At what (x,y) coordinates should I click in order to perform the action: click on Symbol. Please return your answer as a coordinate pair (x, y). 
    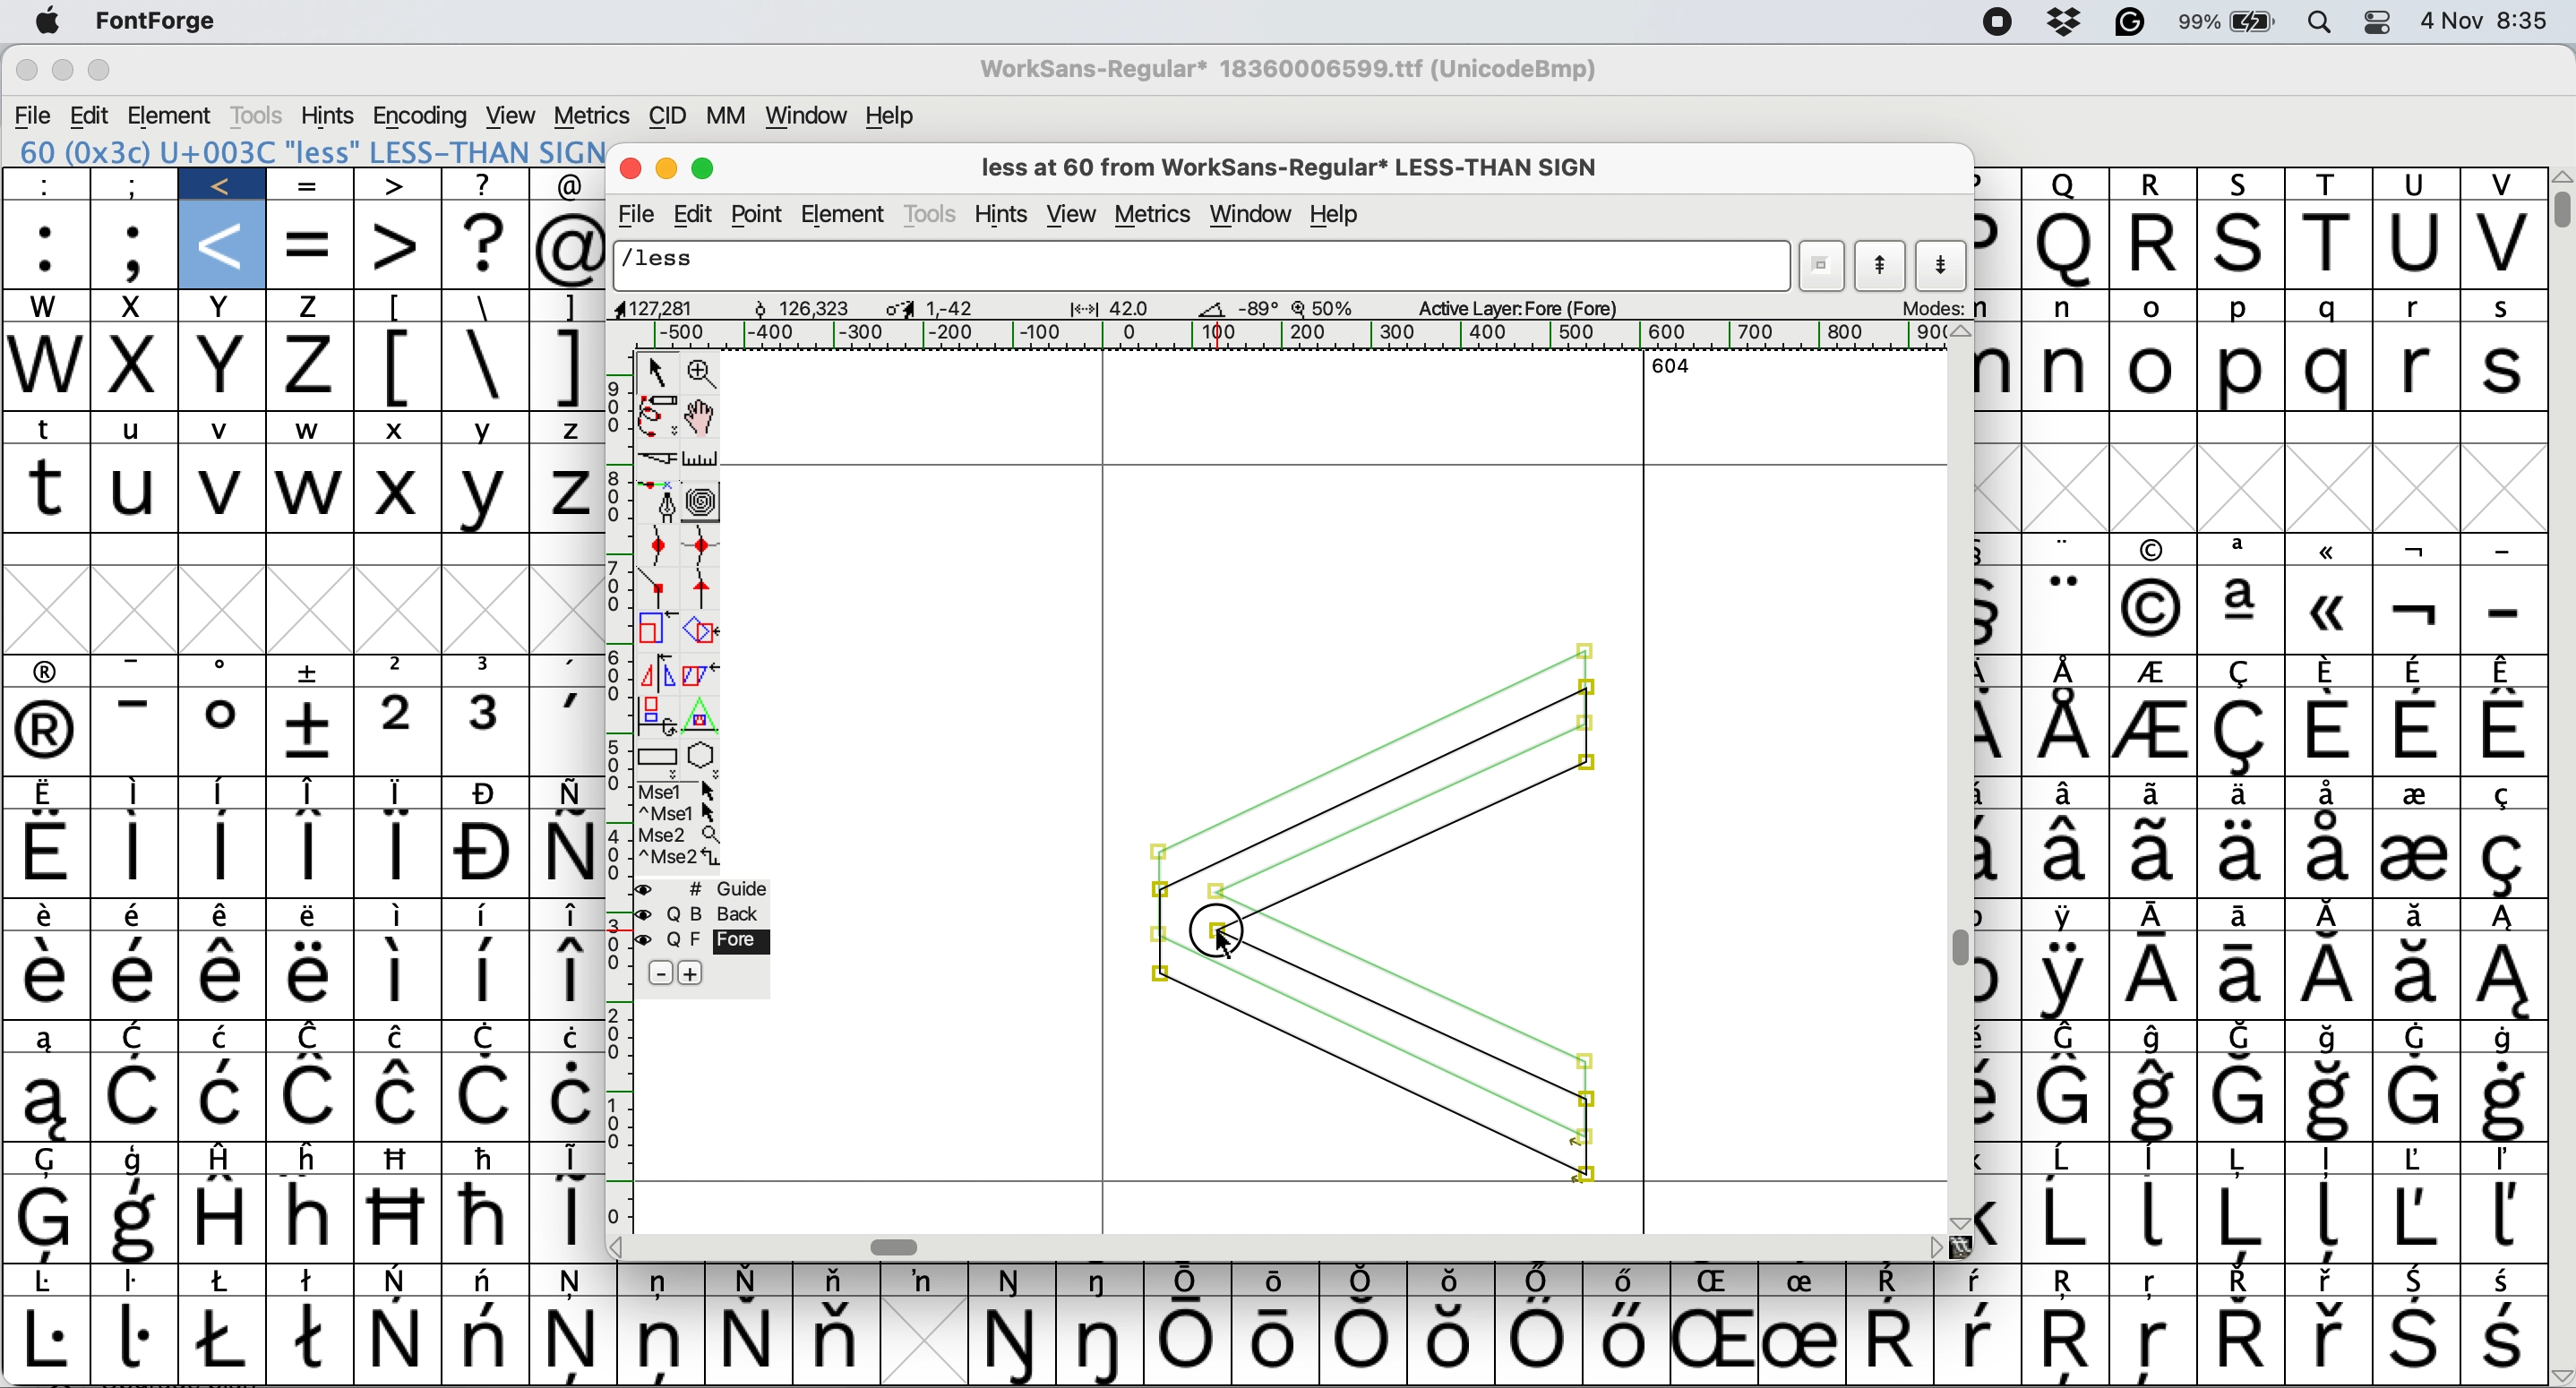
    Looking at the image, I should click on (2069, 670).